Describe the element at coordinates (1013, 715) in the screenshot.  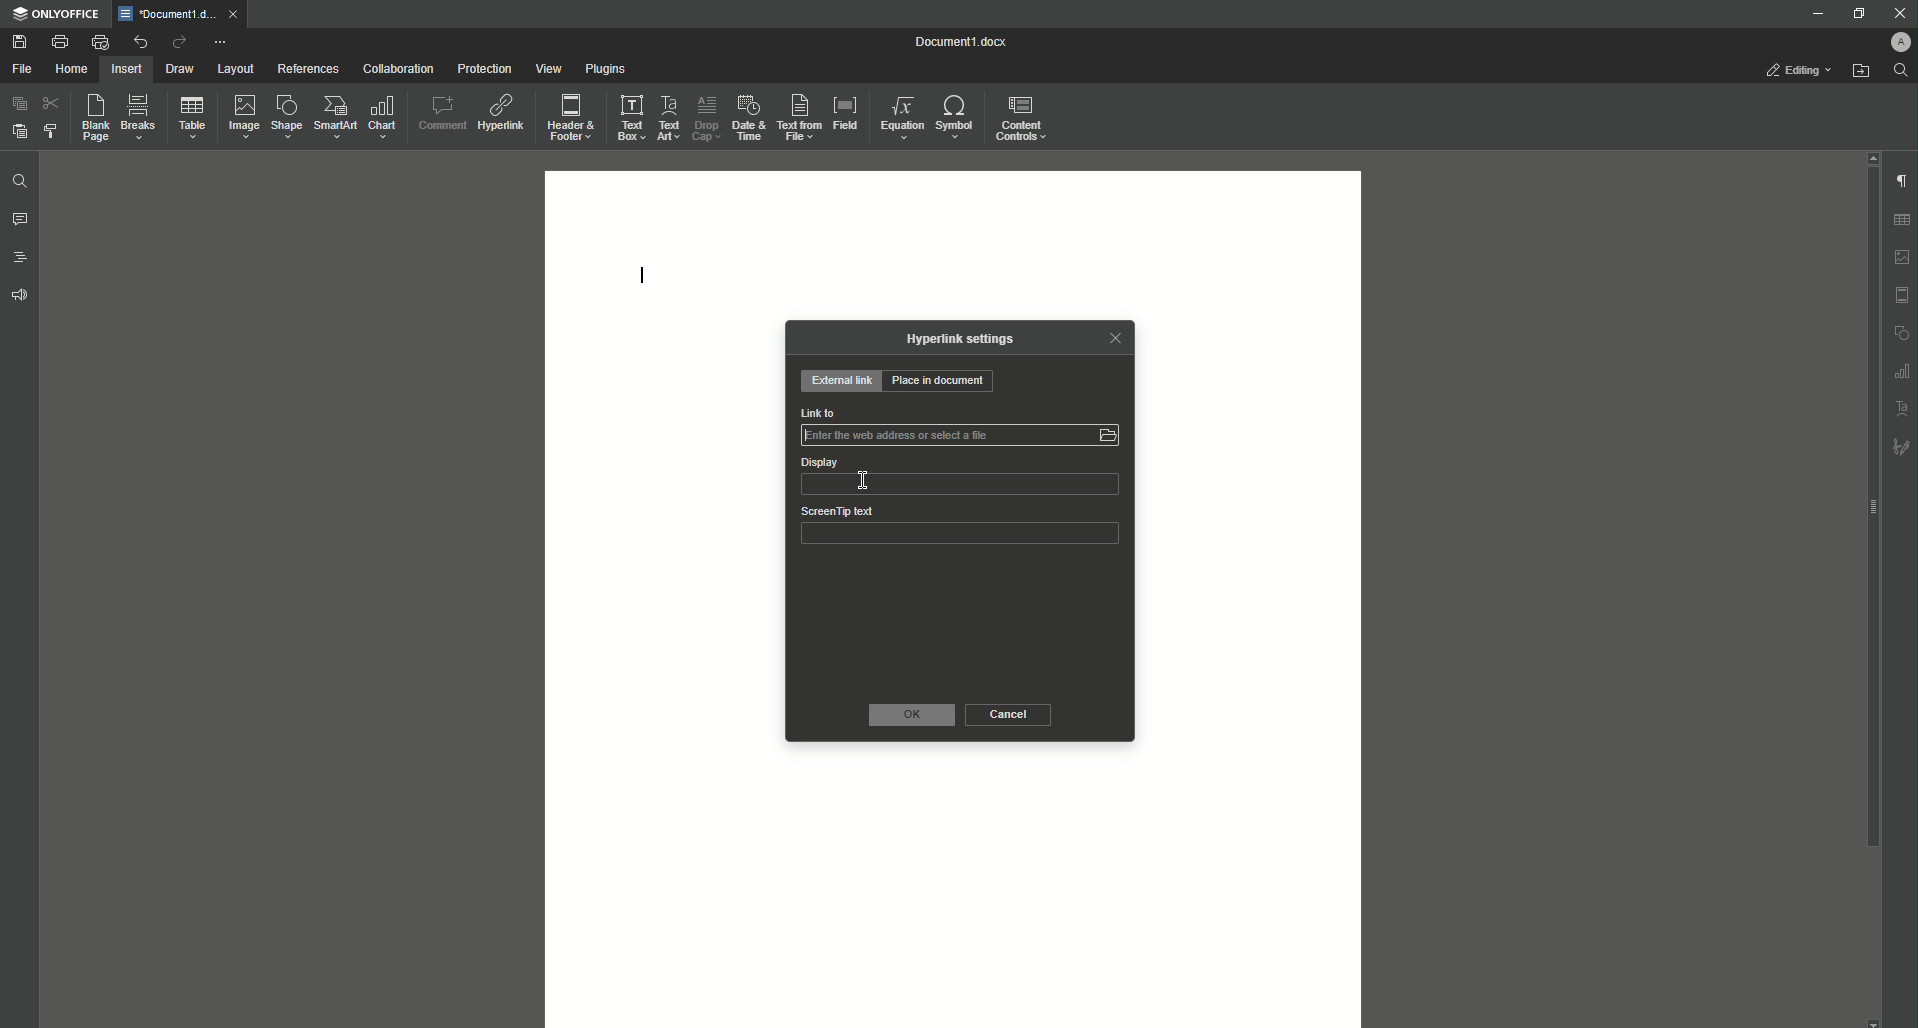
I see `Cancel` at that location.